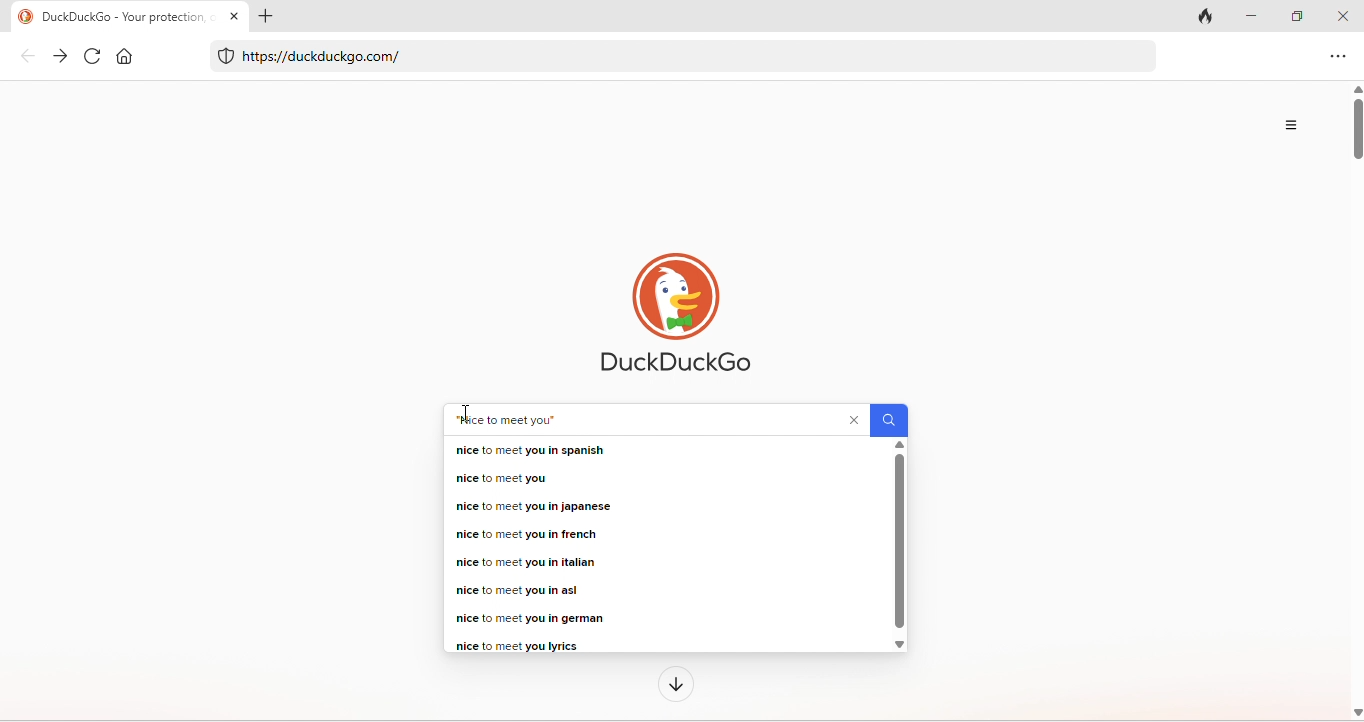  What do you see at coordinates (323, 56) in the screenshot?
I see `@ https://duckduckgo.com/` at bounding box center [323, 56].